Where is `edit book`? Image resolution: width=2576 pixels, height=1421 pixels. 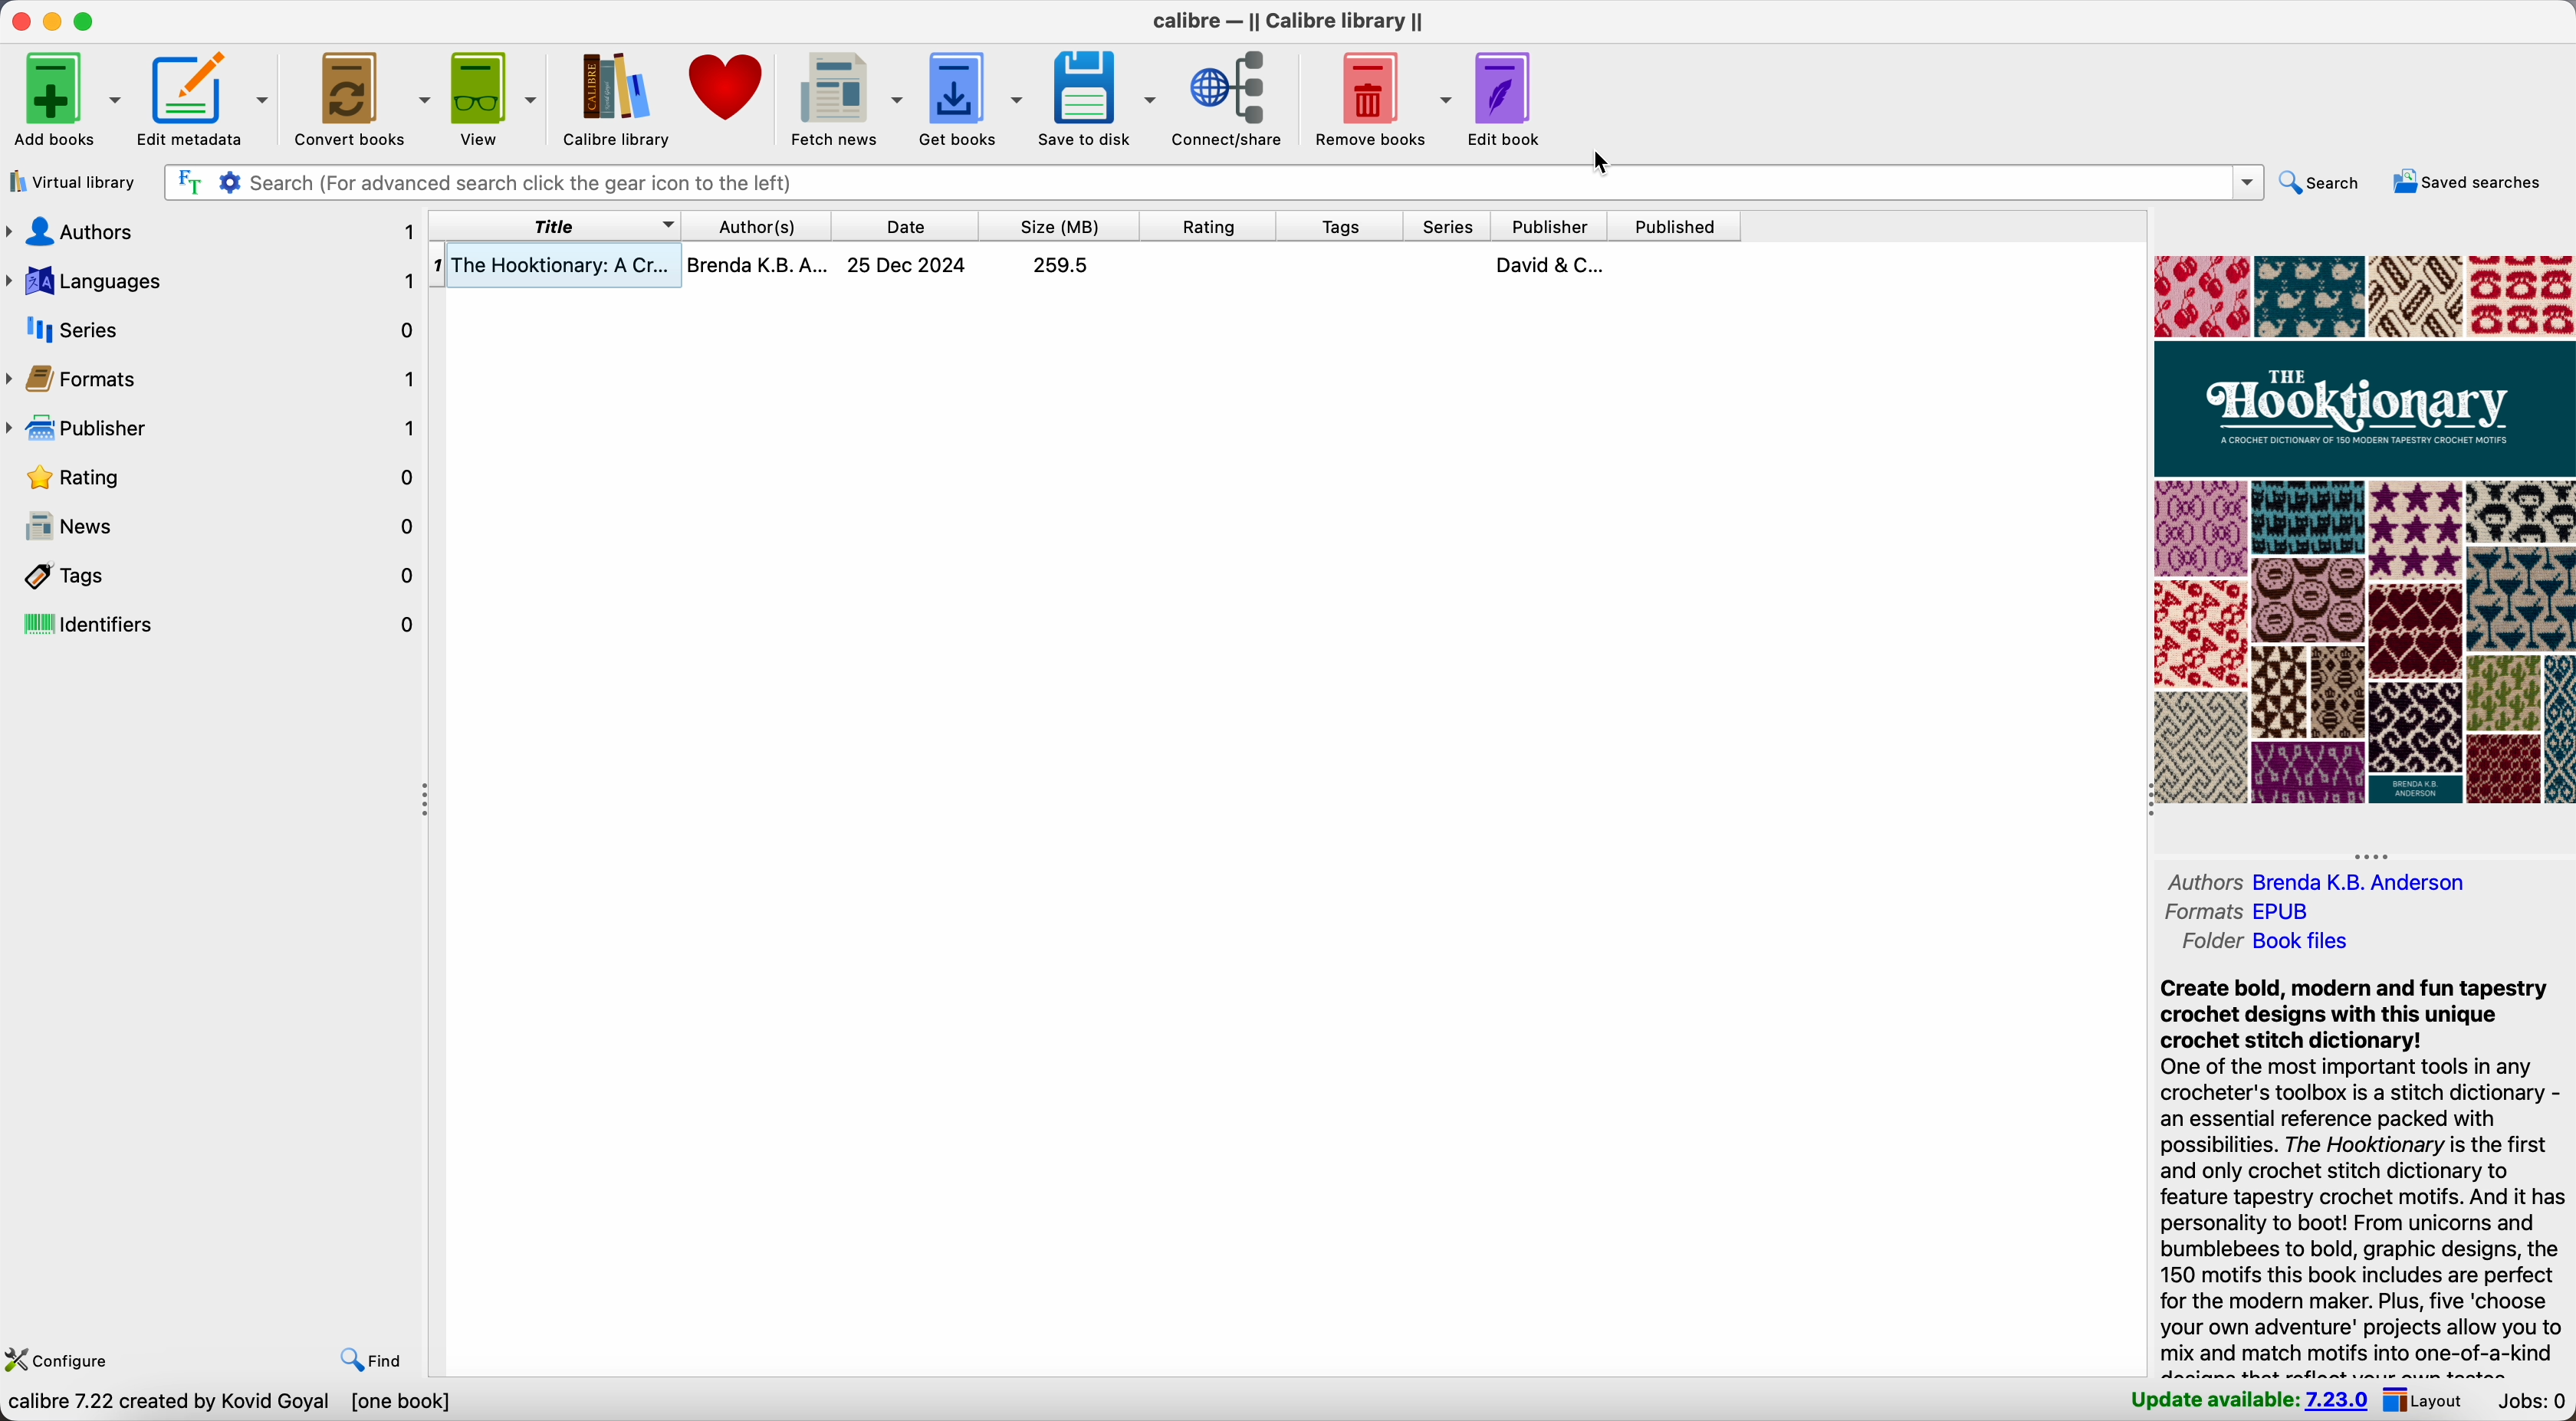 edit book is located at coordinates (1509, 101).